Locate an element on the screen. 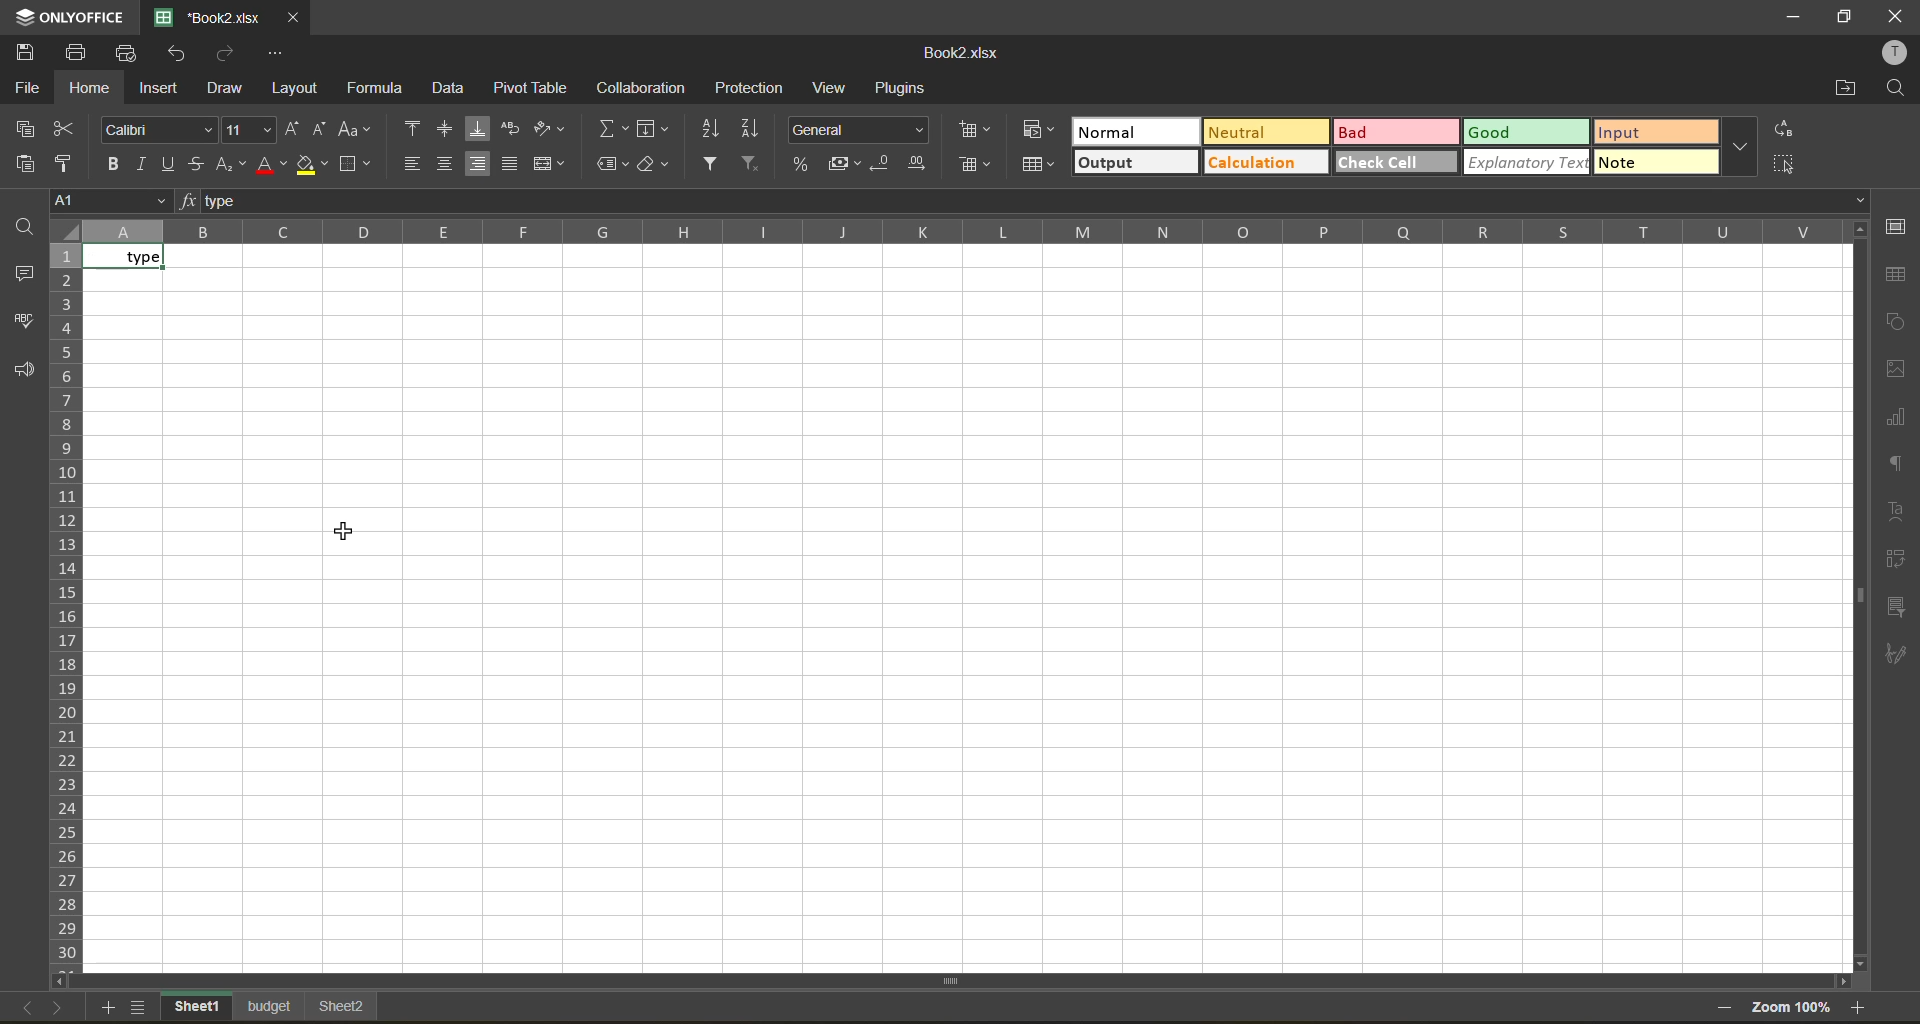 The height and width of the screenshot is (1024, 1920). plugins is located at coordinates (906, 89).